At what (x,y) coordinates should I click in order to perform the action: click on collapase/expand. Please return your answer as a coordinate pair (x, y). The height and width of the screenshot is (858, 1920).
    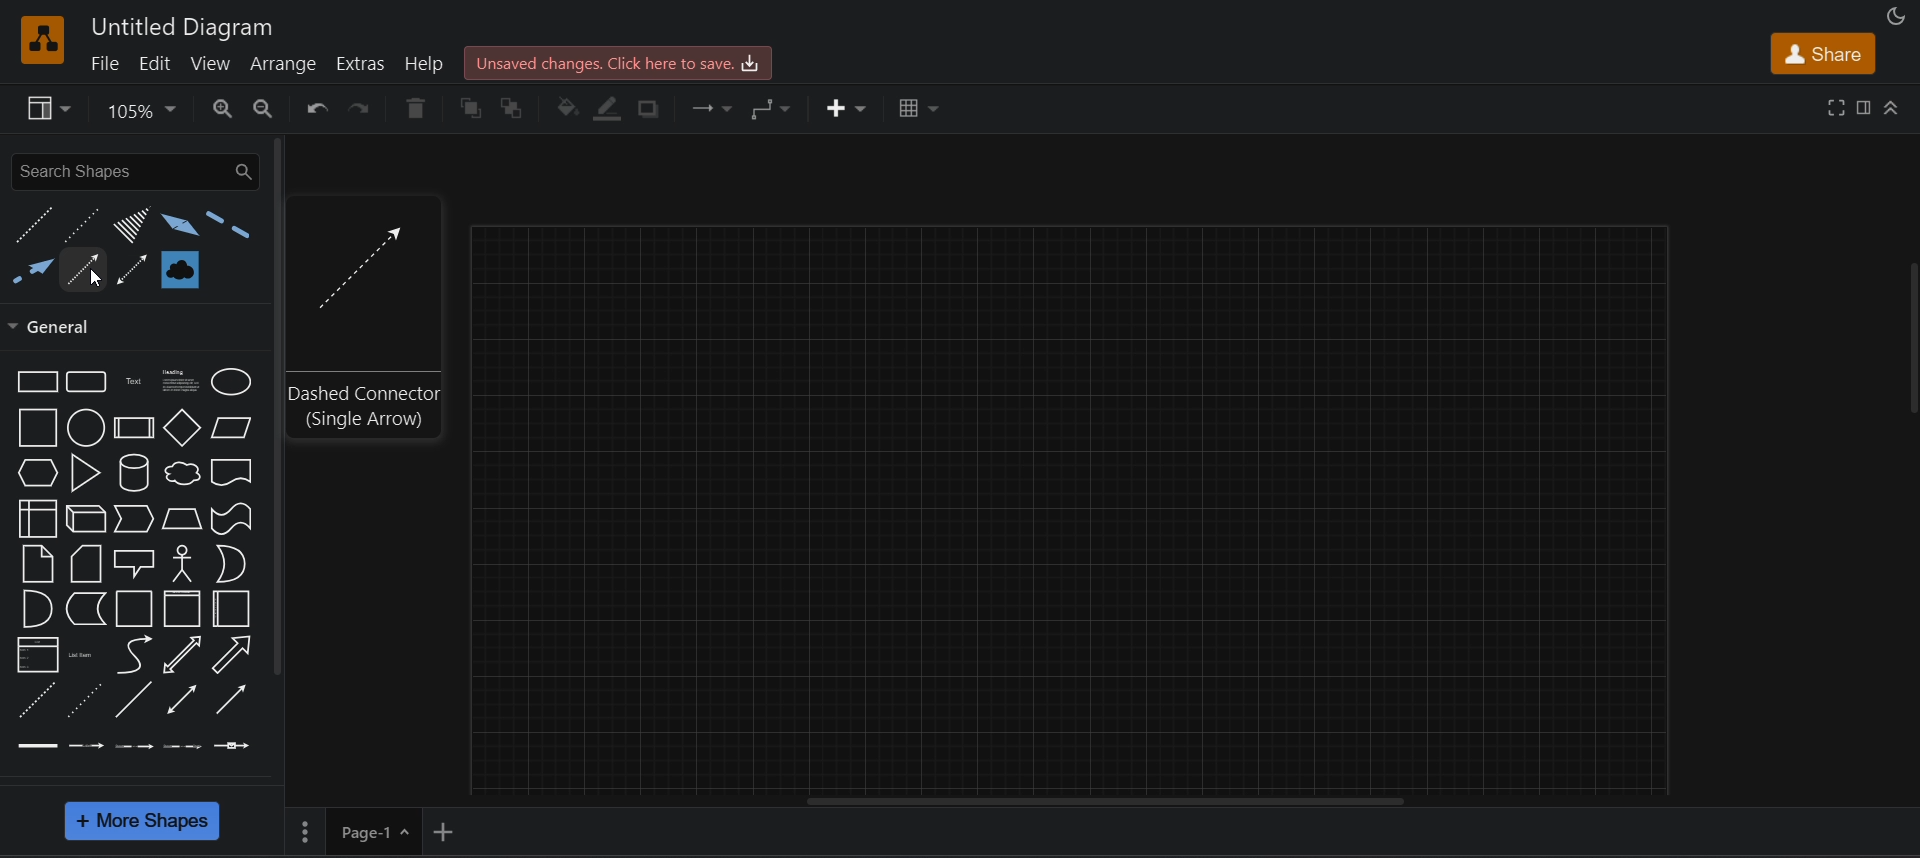
    Looking at the image, I should click on (1894, 109).